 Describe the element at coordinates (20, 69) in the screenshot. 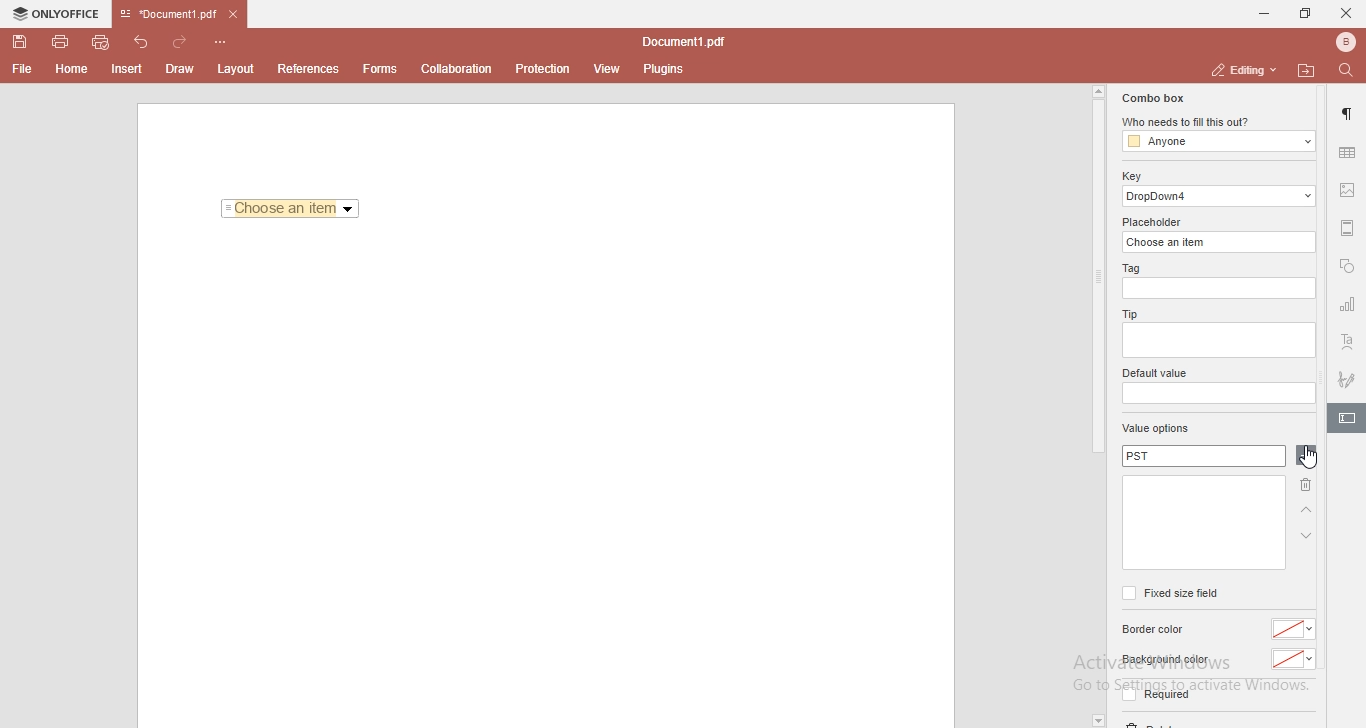

I see `File` at that location.